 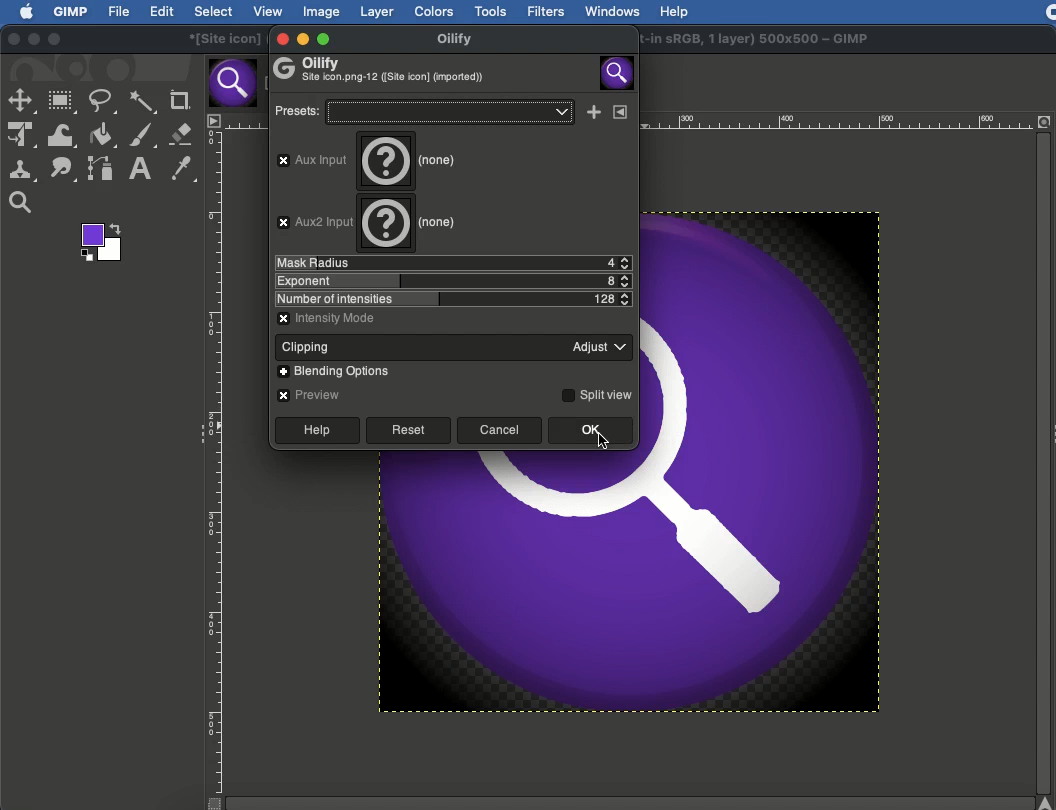 What do you see at coordinates (212, 11) in the screenshot?
I see `Select` at bounding box center [212, 11].